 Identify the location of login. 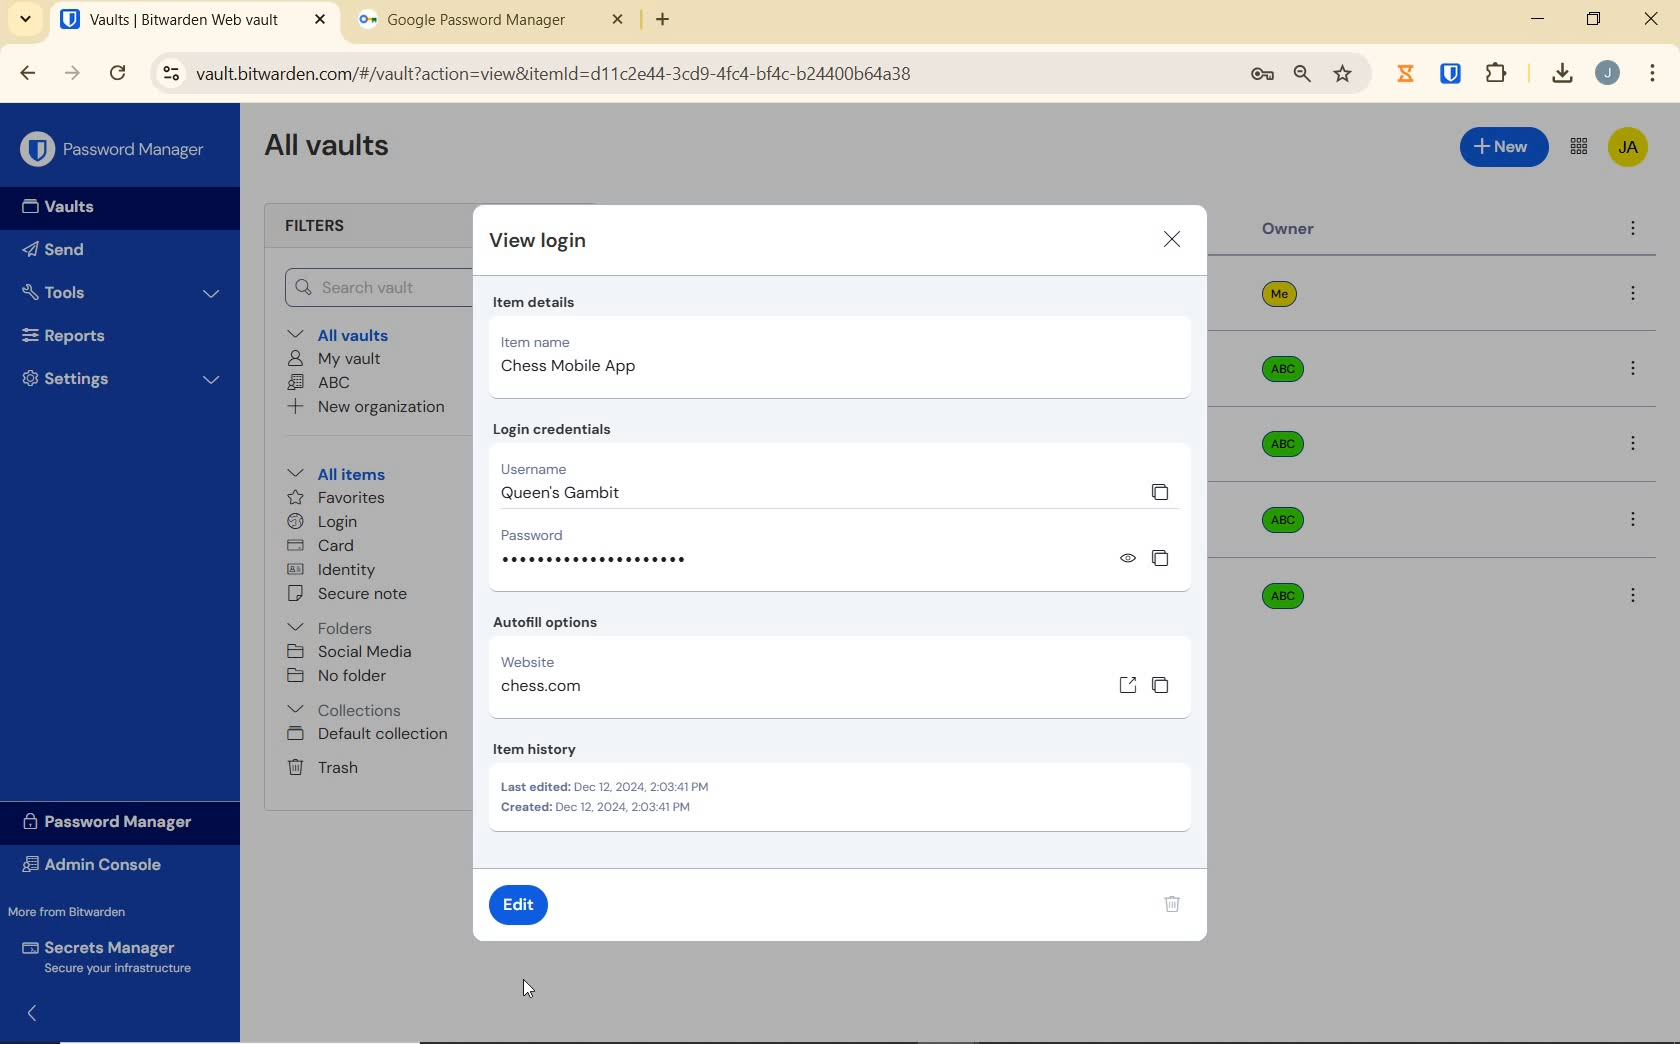
(322, 523).